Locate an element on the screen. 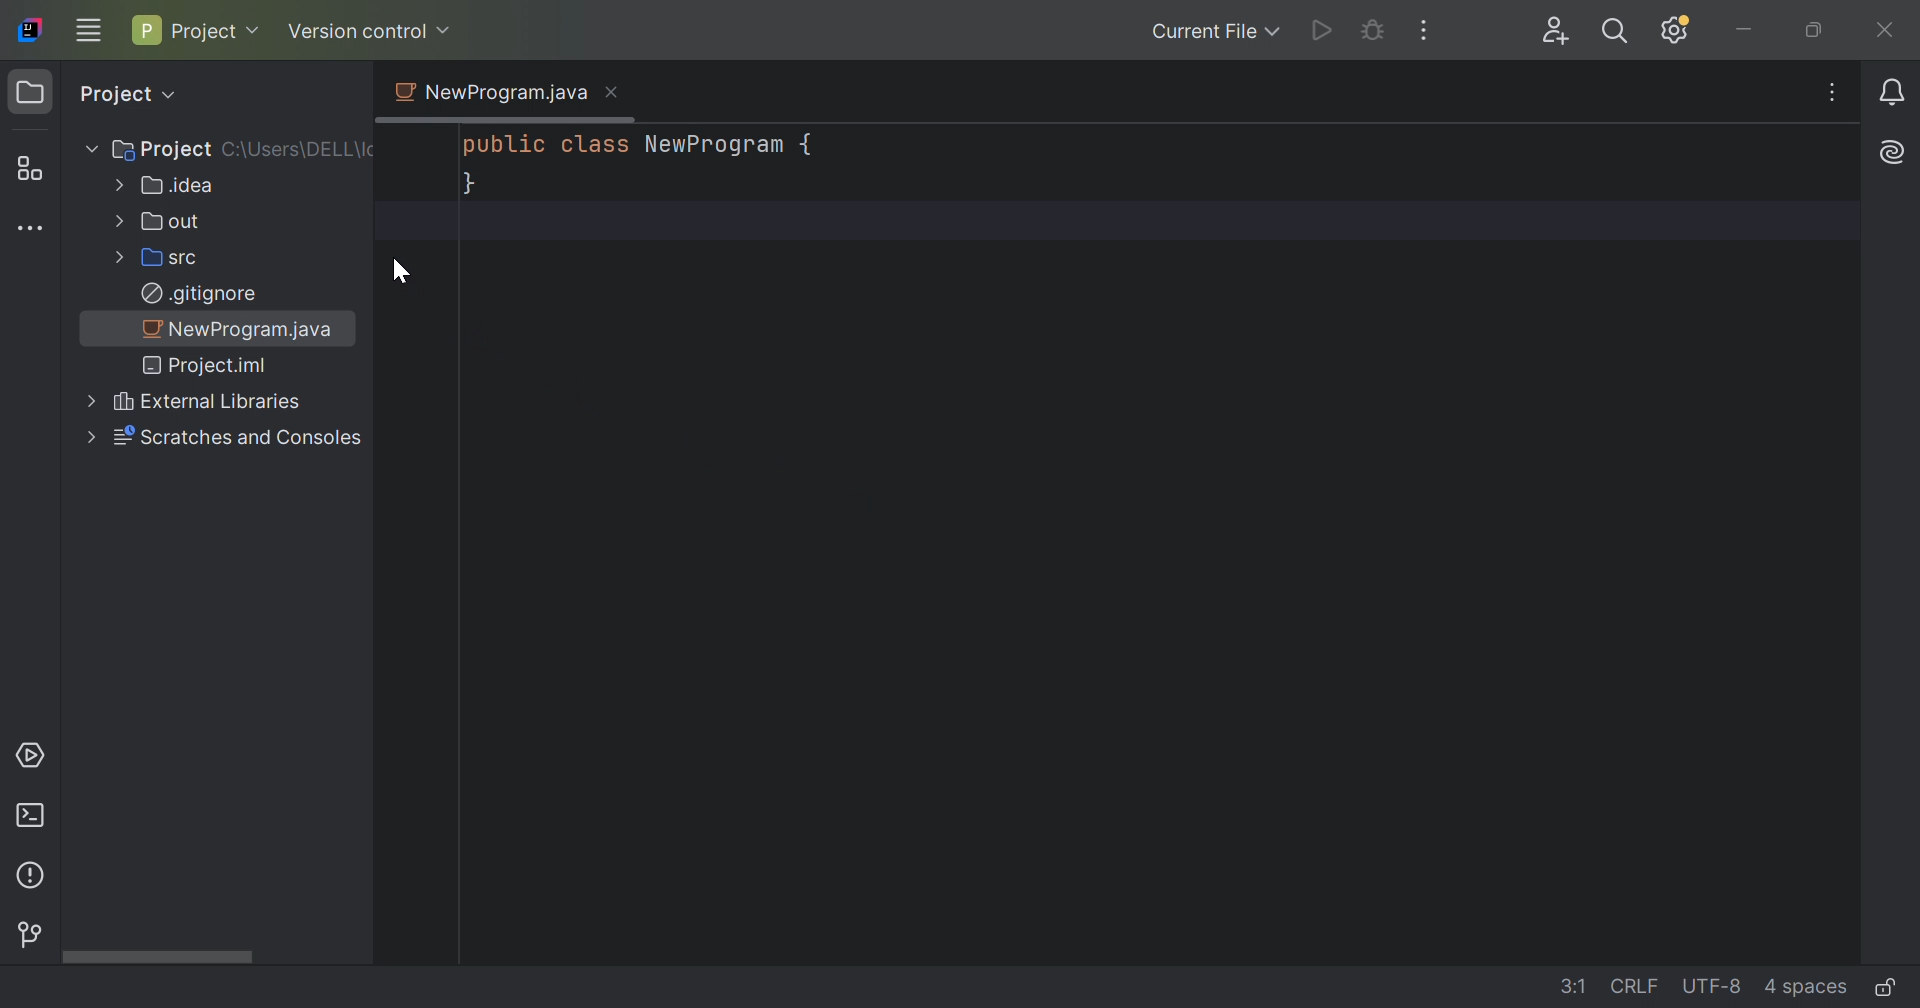 Image resolution: width=1920 pixels, height=1008 pixels. Structure is located at coordinates (28, 167).